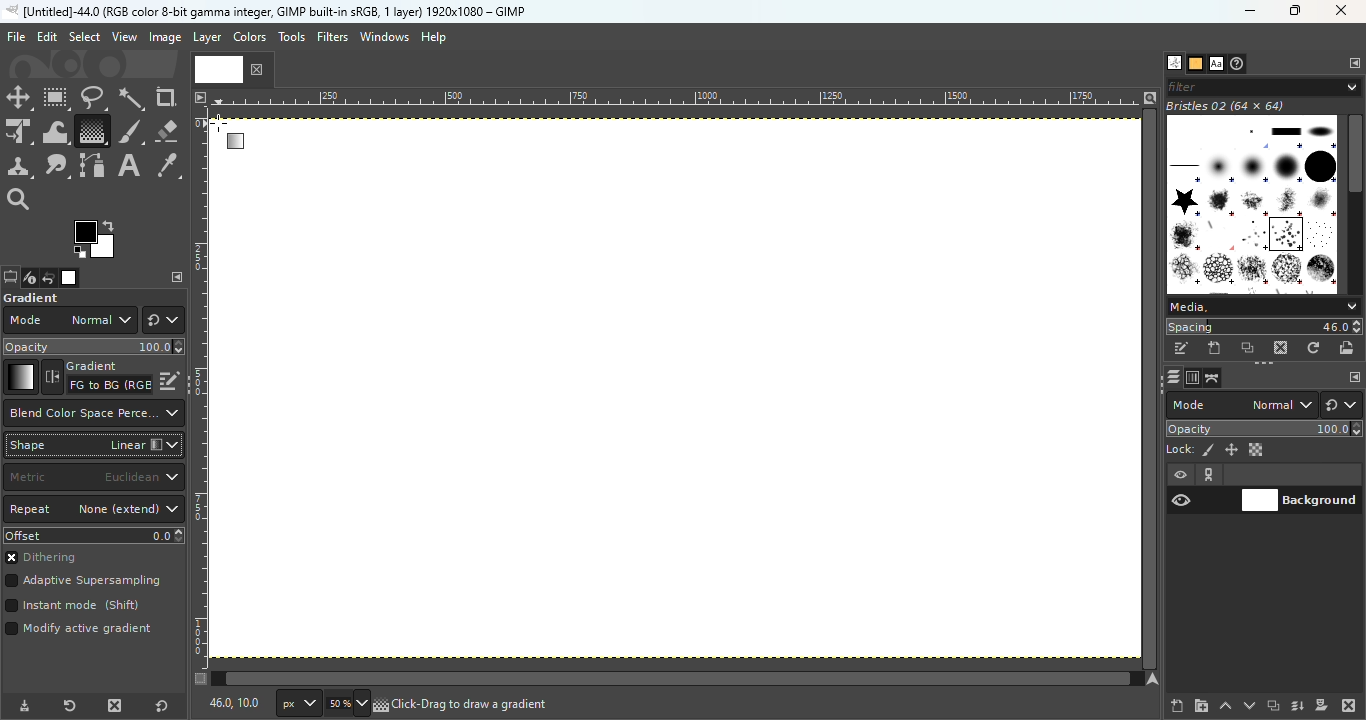 This screenshot has width=1366, height=720. I want to click on Open the patterns dialog, so click(1196, 64).